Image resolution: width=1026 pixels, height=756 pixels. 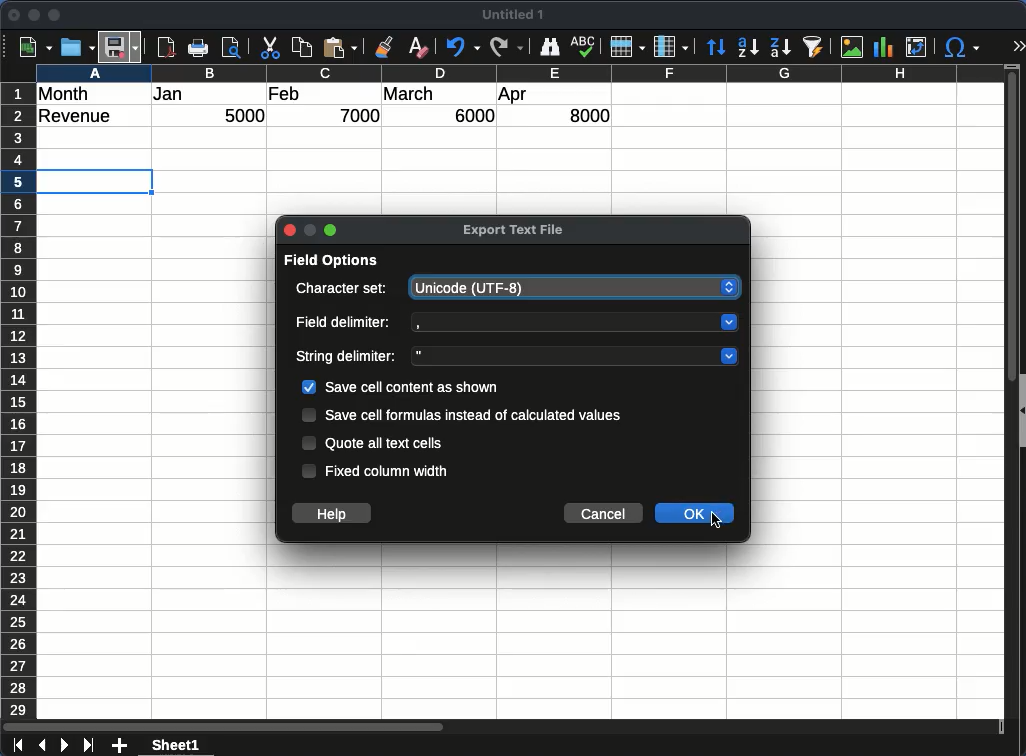 What do you see at coordinates (881, 46) in the screenshot?
I see `chart` at bounding box center [881, 46].